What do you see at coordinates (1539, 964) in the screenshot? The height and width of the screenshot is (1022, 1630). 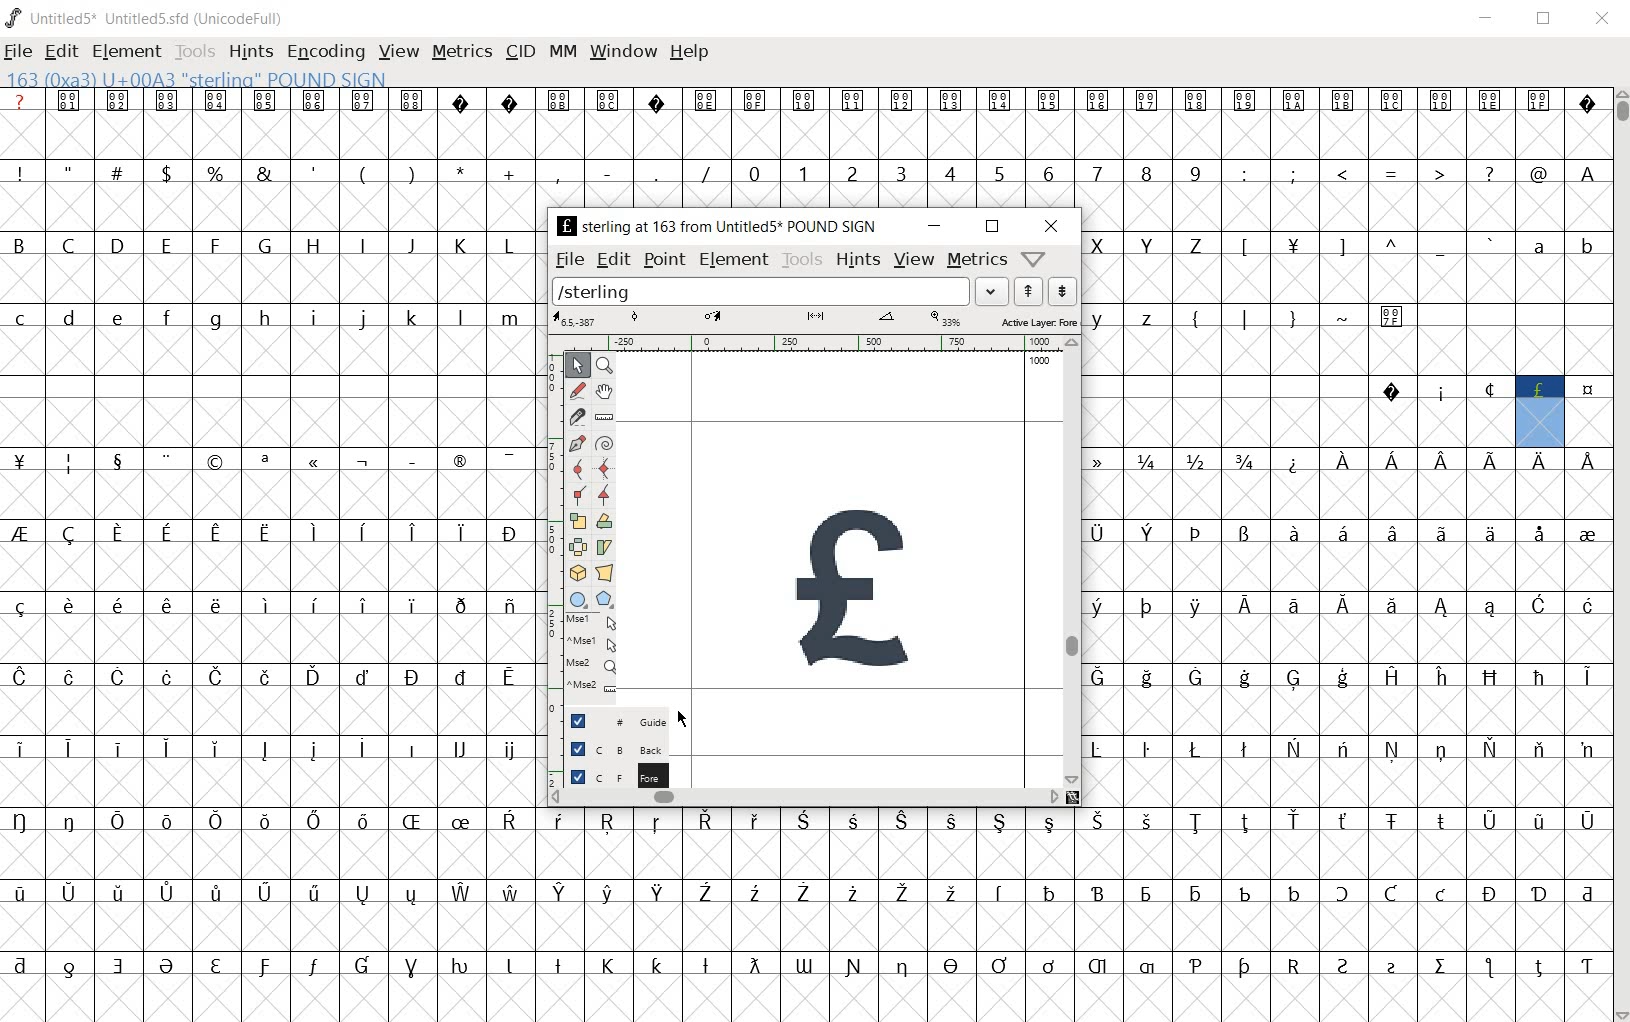 I see `Symbol` at bounding box center [1539, 964].